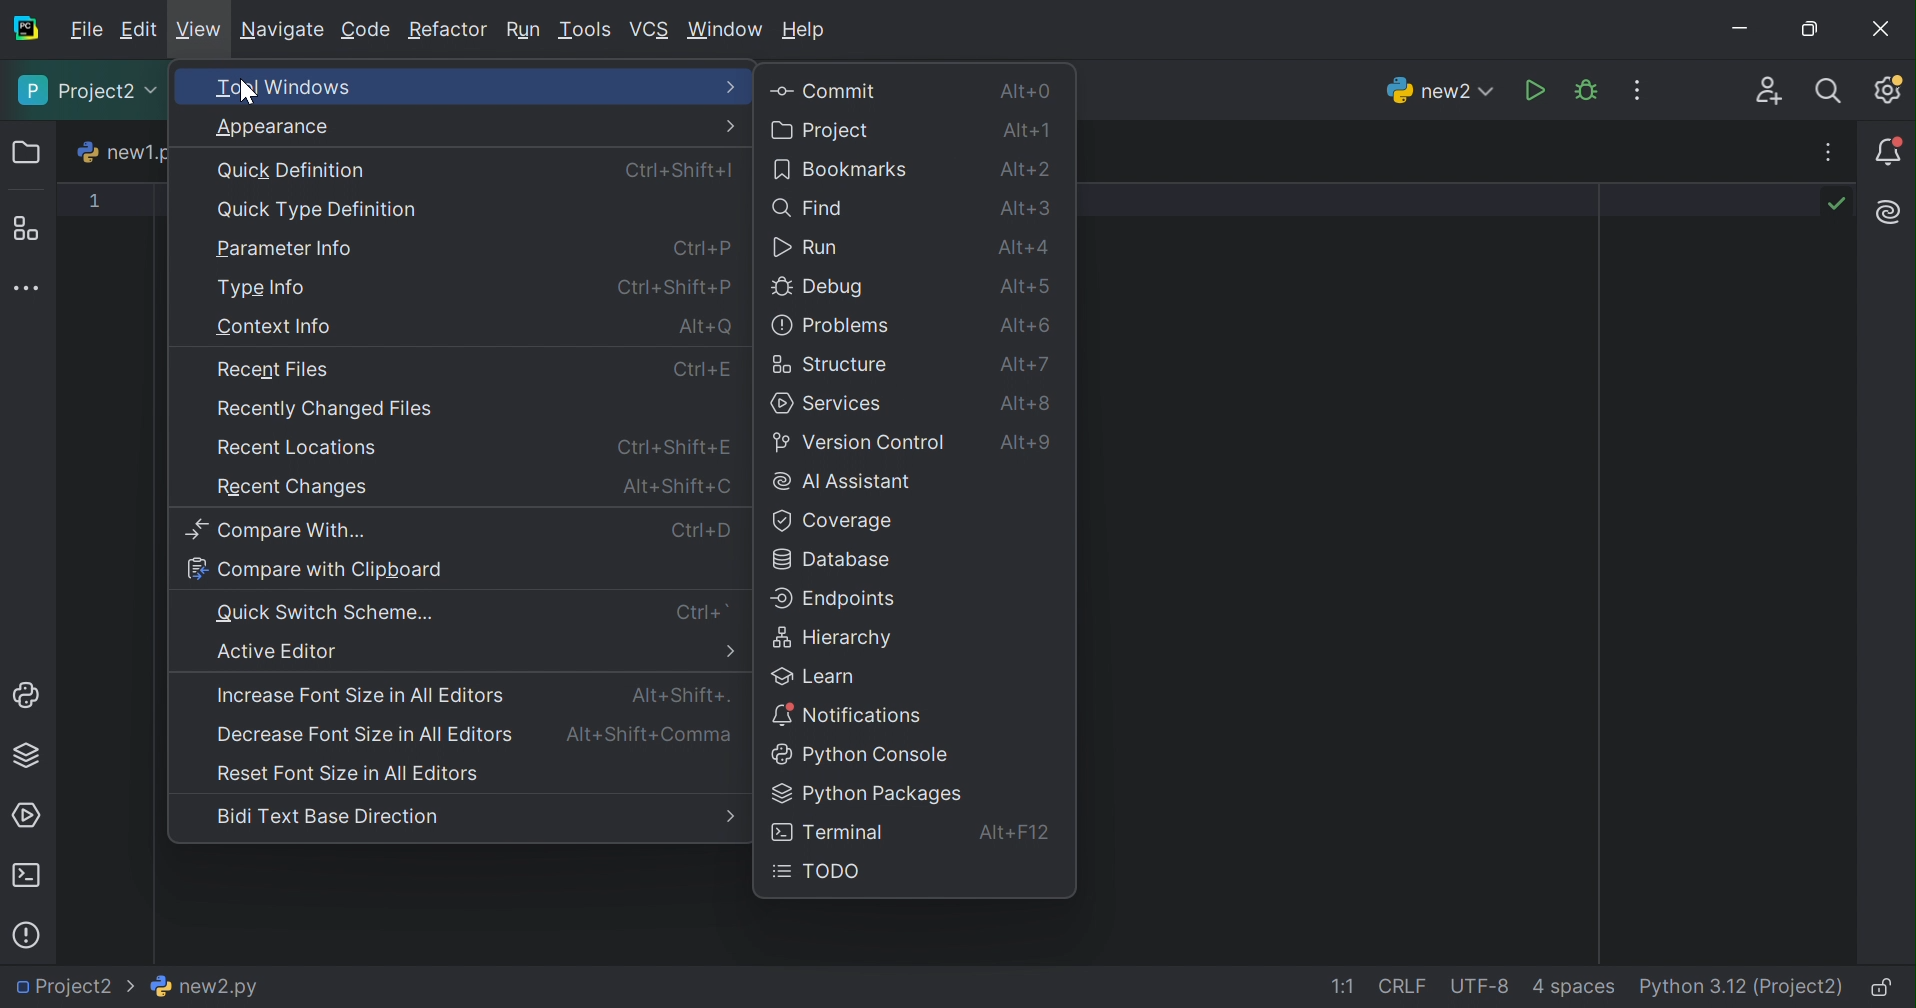  Describe the element at coordinates (26, 818) in the screenshot. I see `Services` at that location.